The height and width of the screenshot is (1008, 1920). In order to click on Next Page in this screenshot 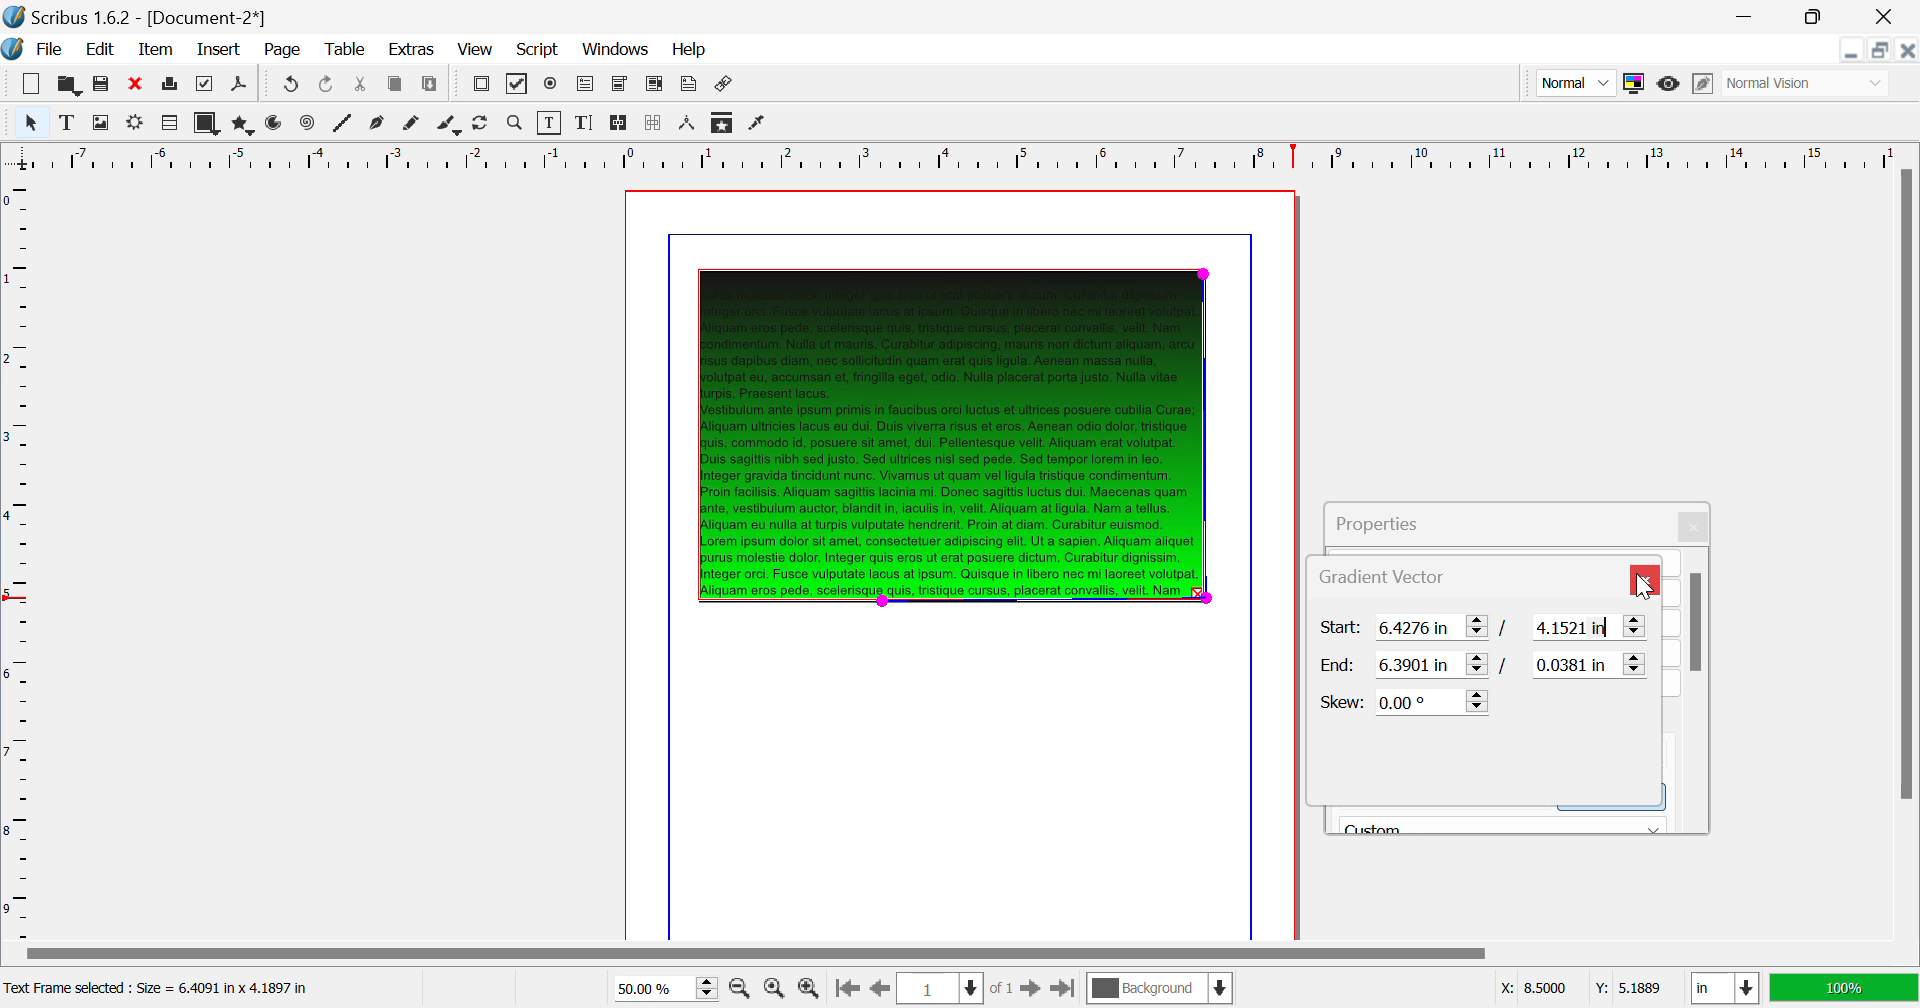, I will do `click(1030, 987)`.